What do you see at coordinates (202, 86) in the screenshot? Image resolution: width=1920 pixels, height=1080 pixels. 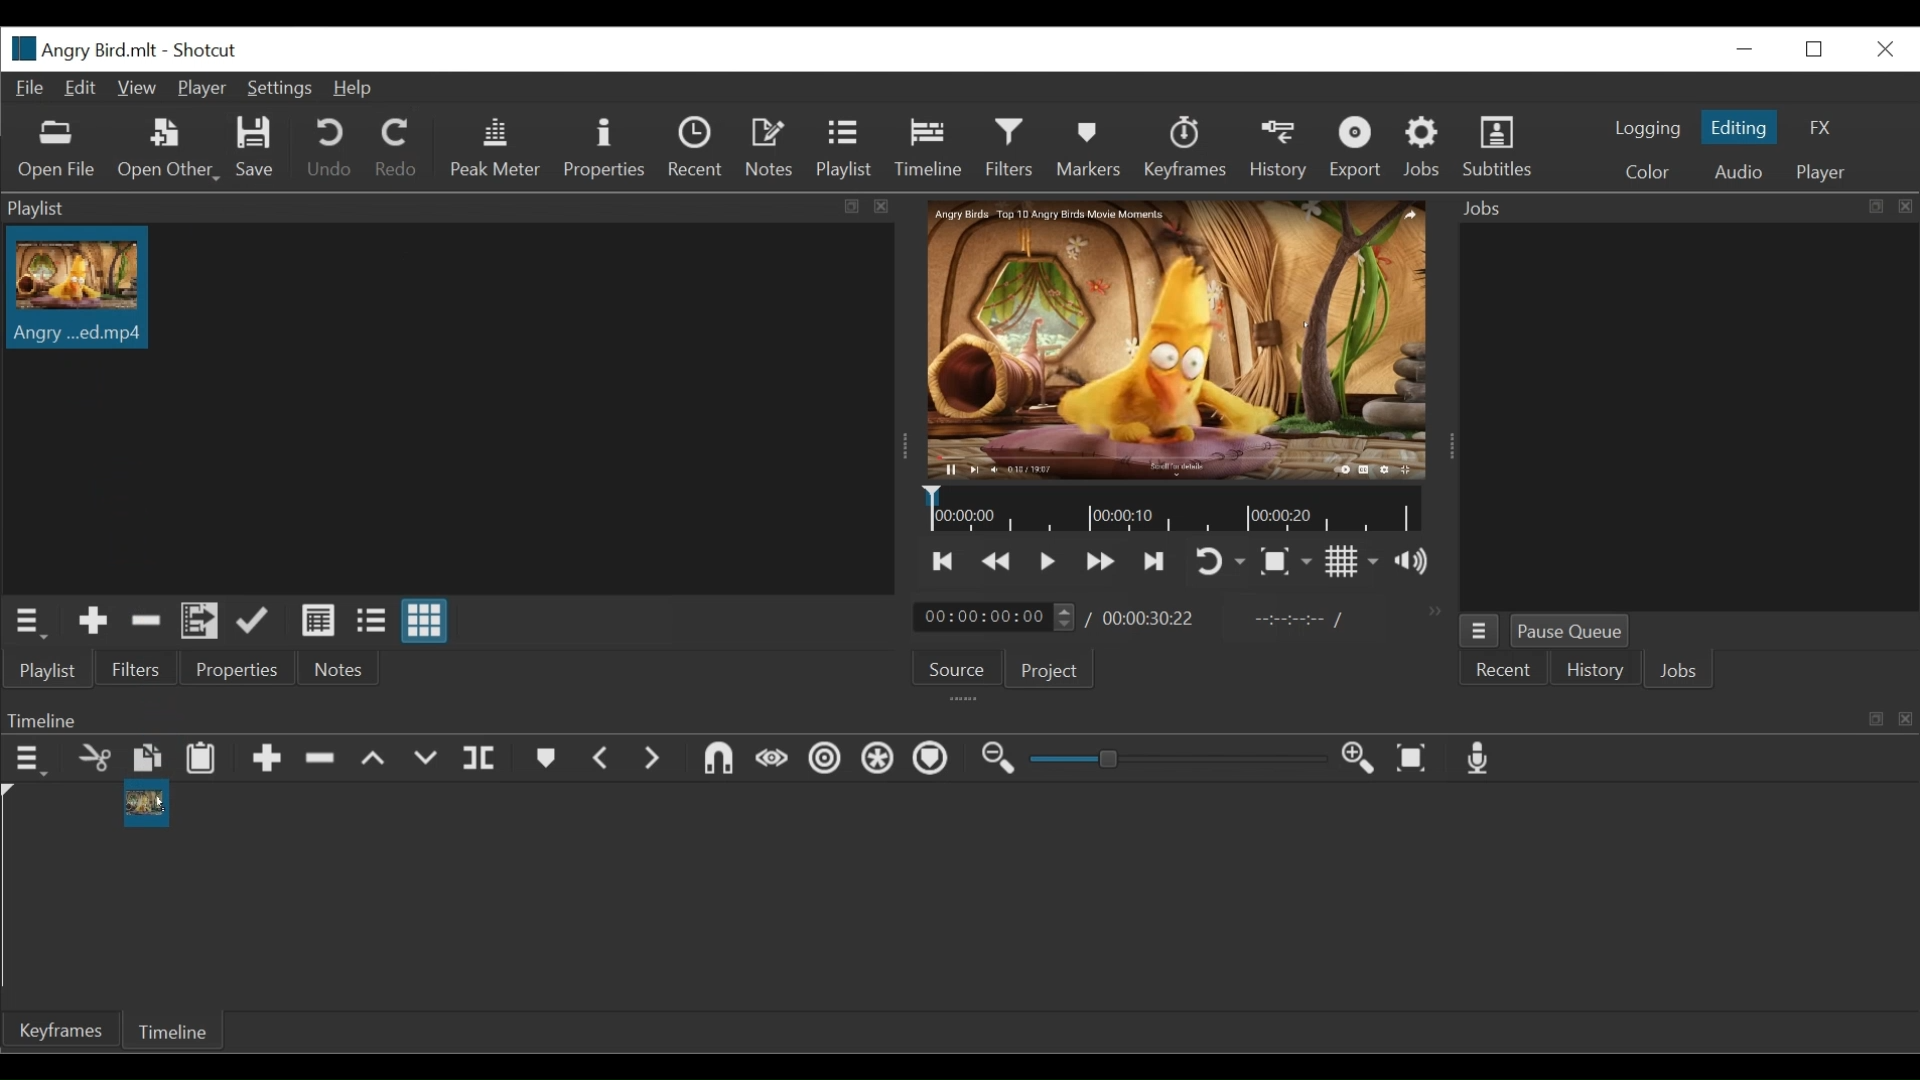 I see `Player` at bounding box center [202, 86].